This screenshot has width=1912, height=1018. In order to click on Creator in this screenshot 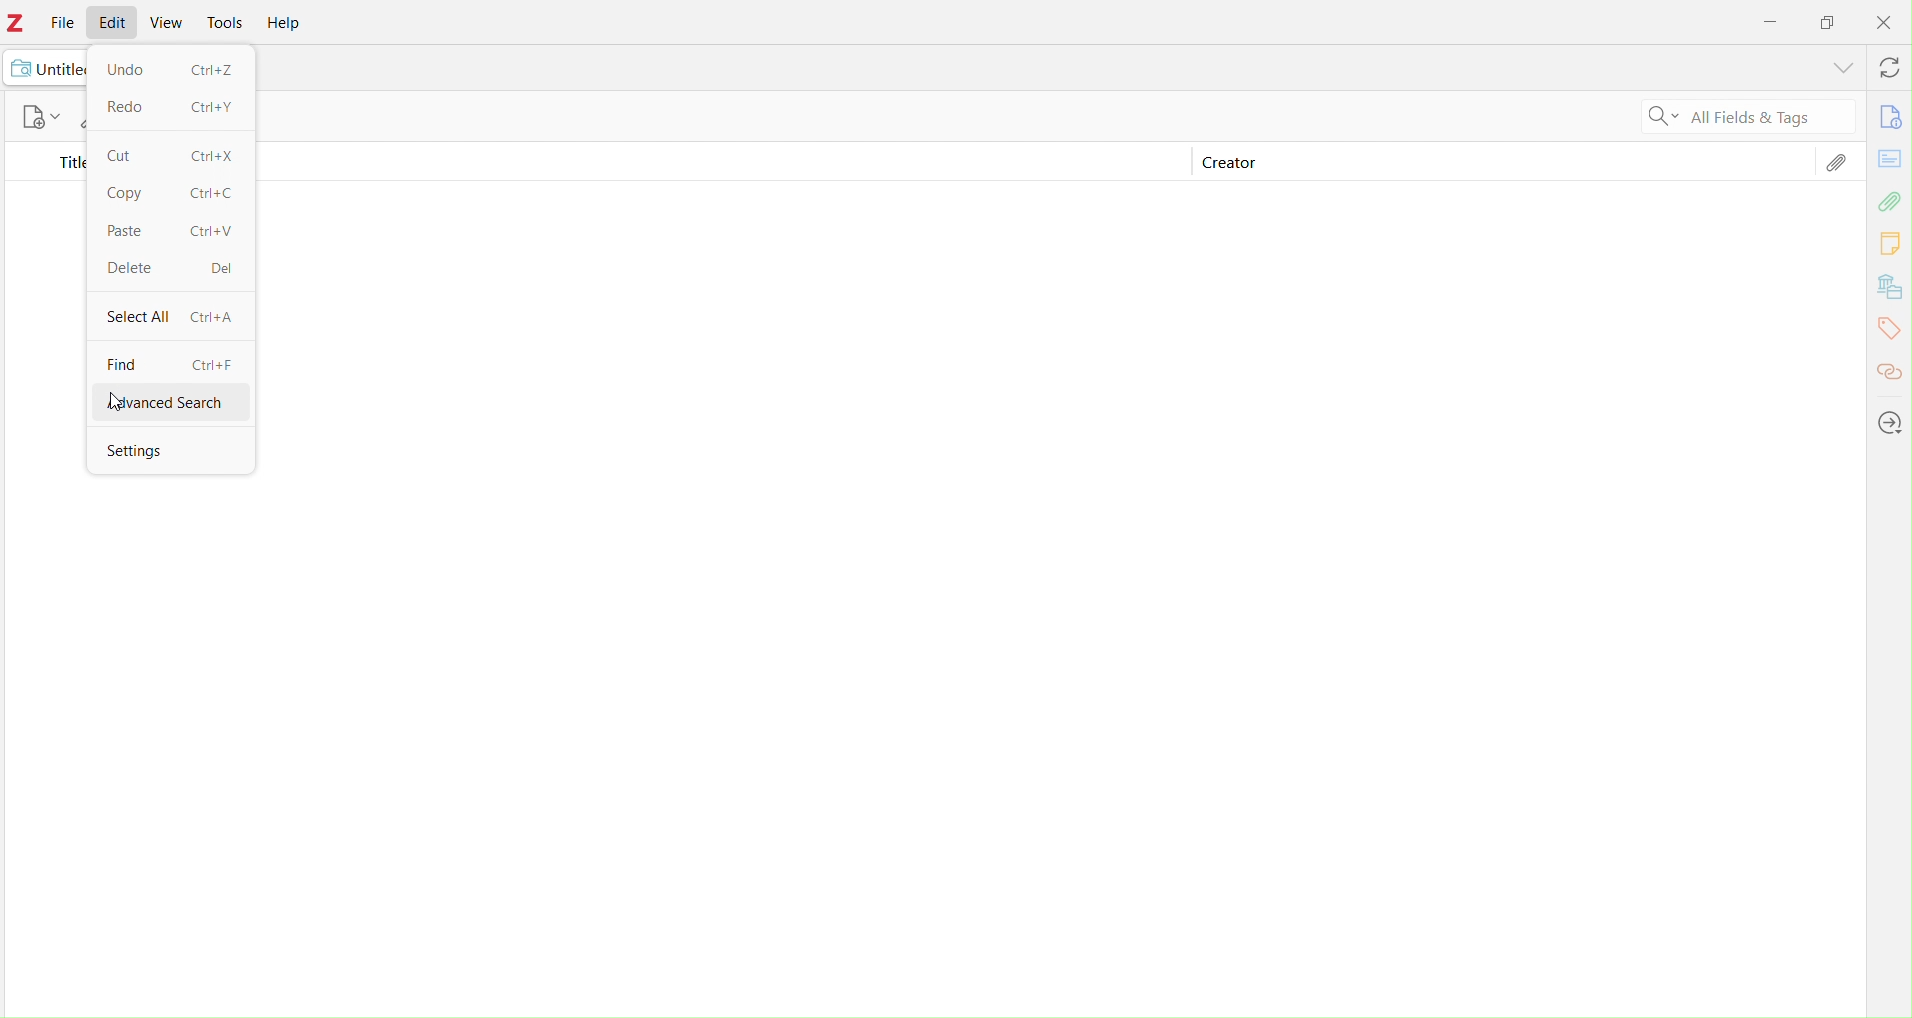, I will do `click(1226, 164)`.